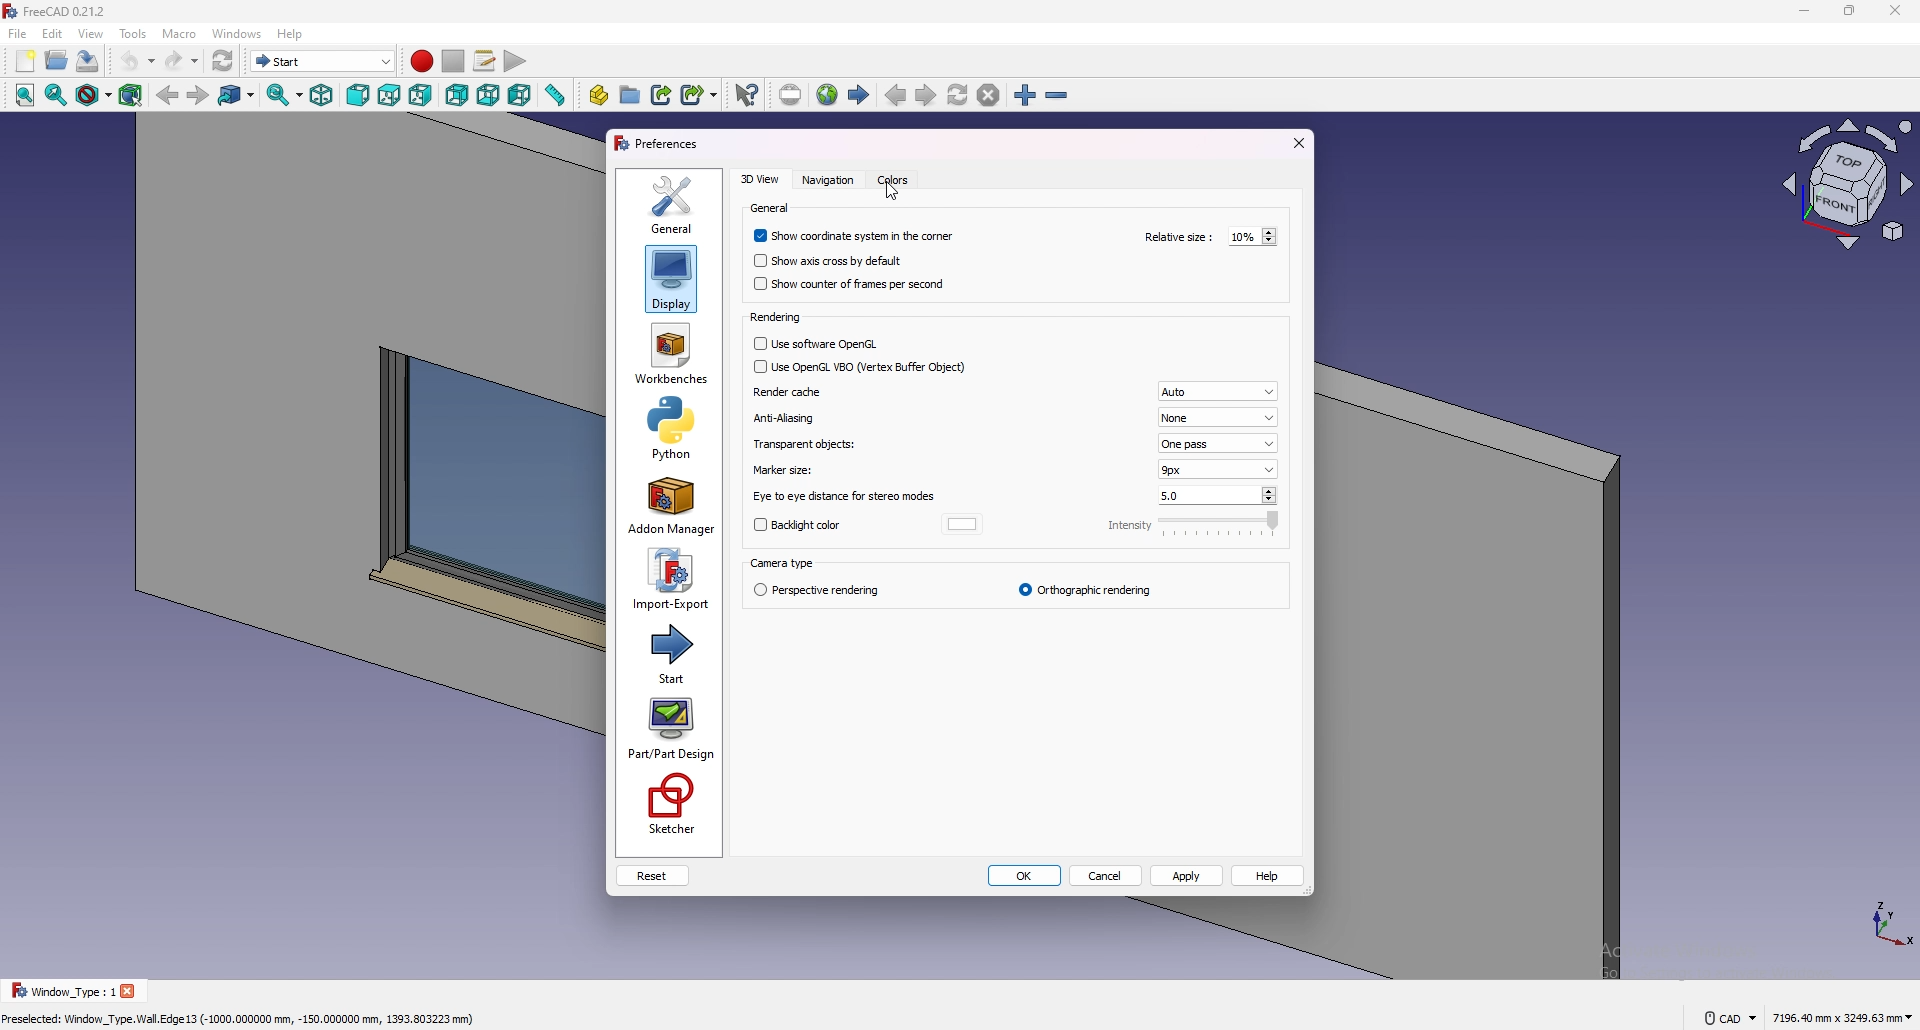 The width and height of the screenshot is (1920, 1030). I want to click on anti aliasing, so click(788, 419).